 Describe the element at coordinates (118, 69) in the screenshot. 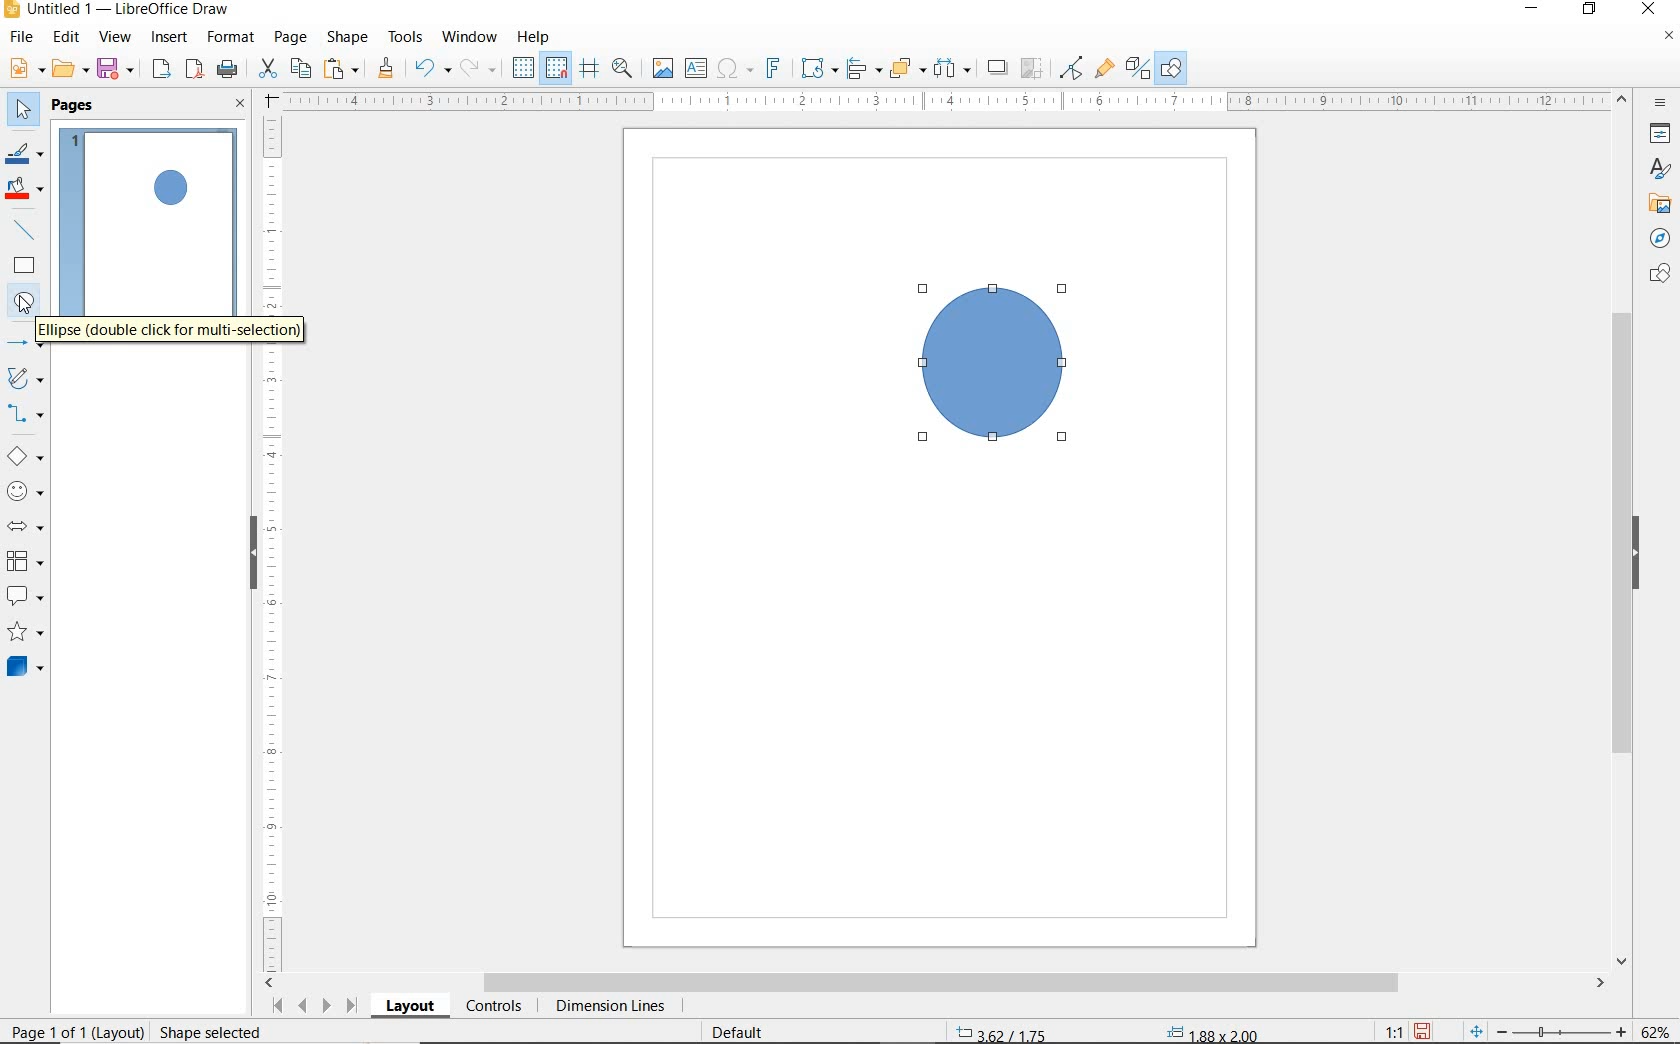

I see `SAVE` at that location.